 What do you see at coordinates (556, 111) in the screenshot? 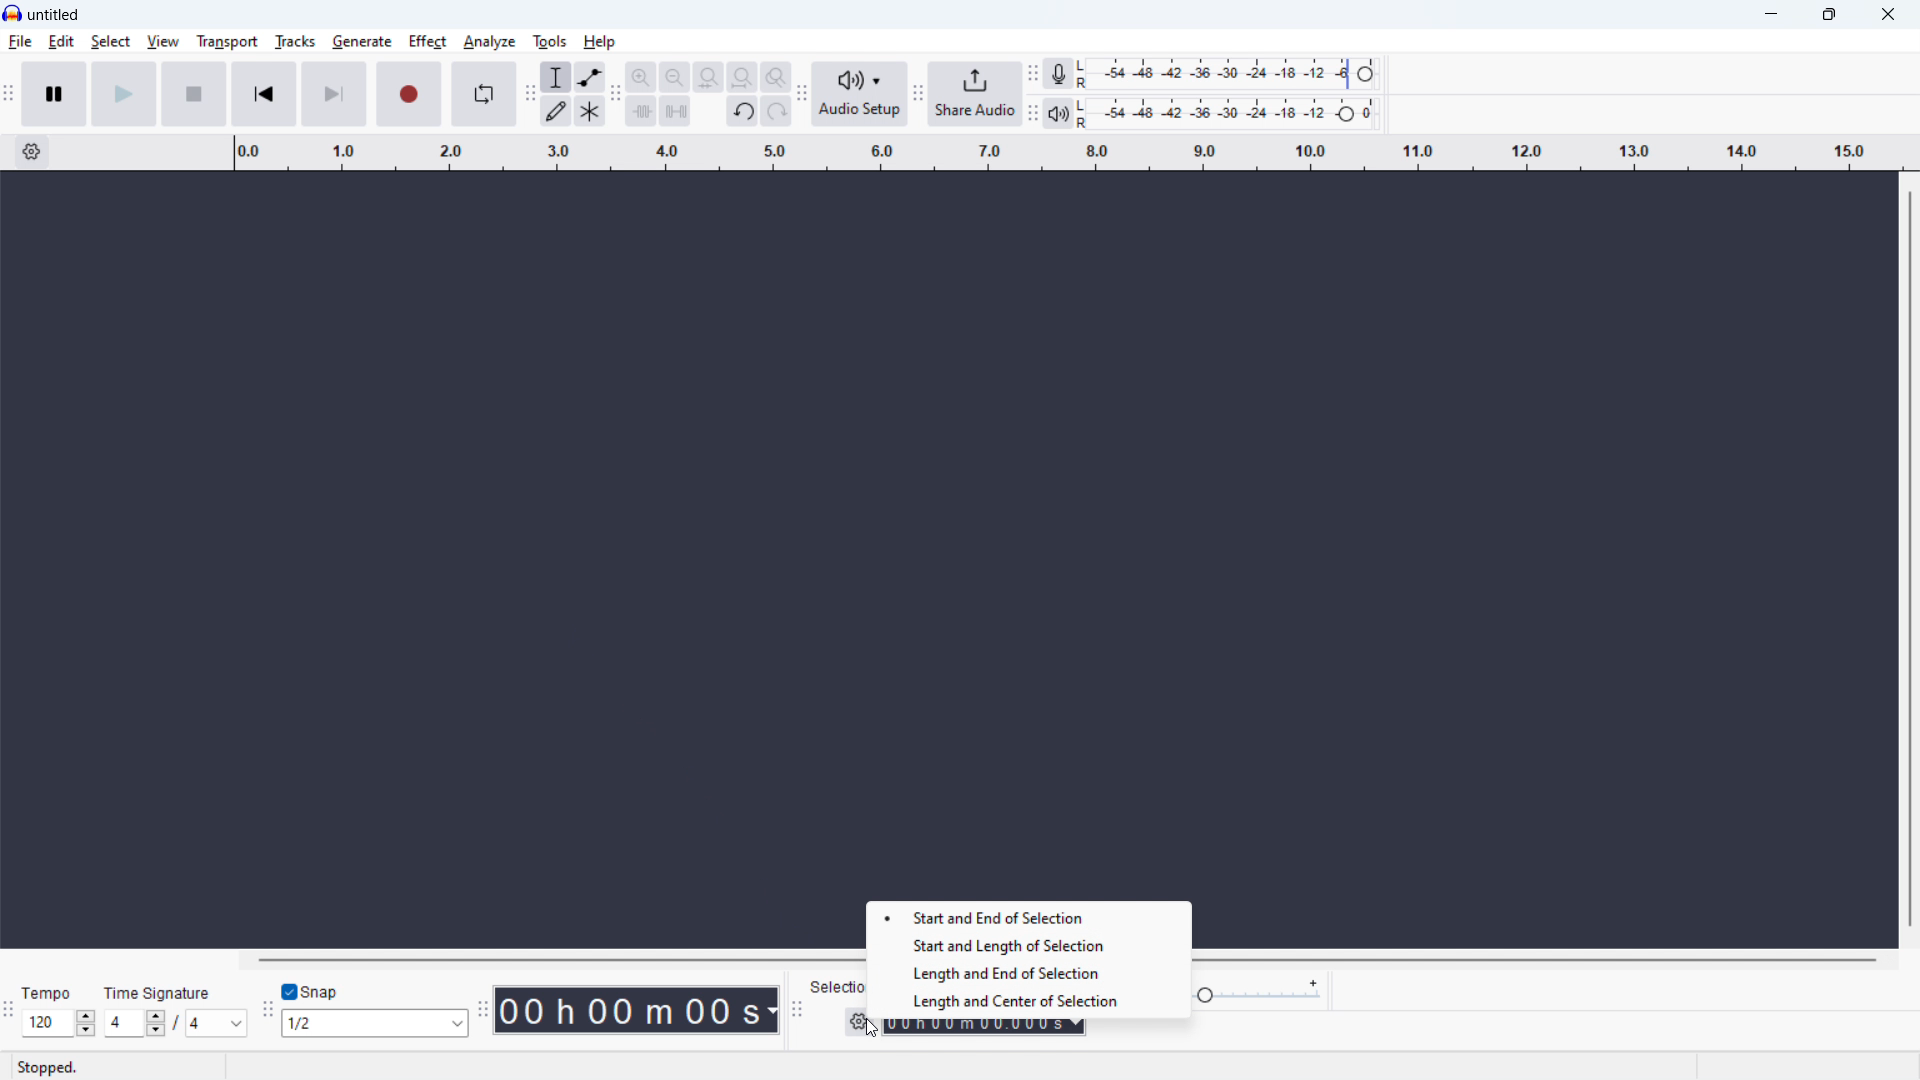
I see `draw tool` at bounding box center [556, 111].